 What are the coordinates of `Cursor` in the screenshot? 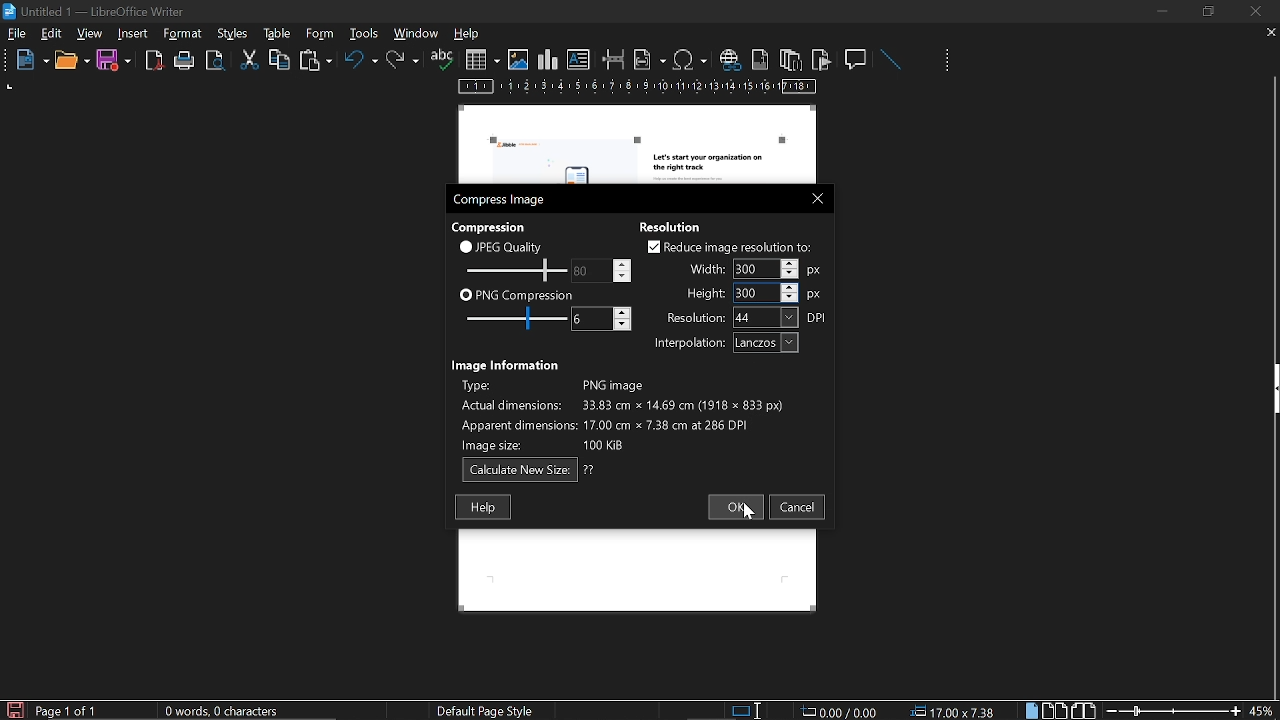 It's located at (750, 513).